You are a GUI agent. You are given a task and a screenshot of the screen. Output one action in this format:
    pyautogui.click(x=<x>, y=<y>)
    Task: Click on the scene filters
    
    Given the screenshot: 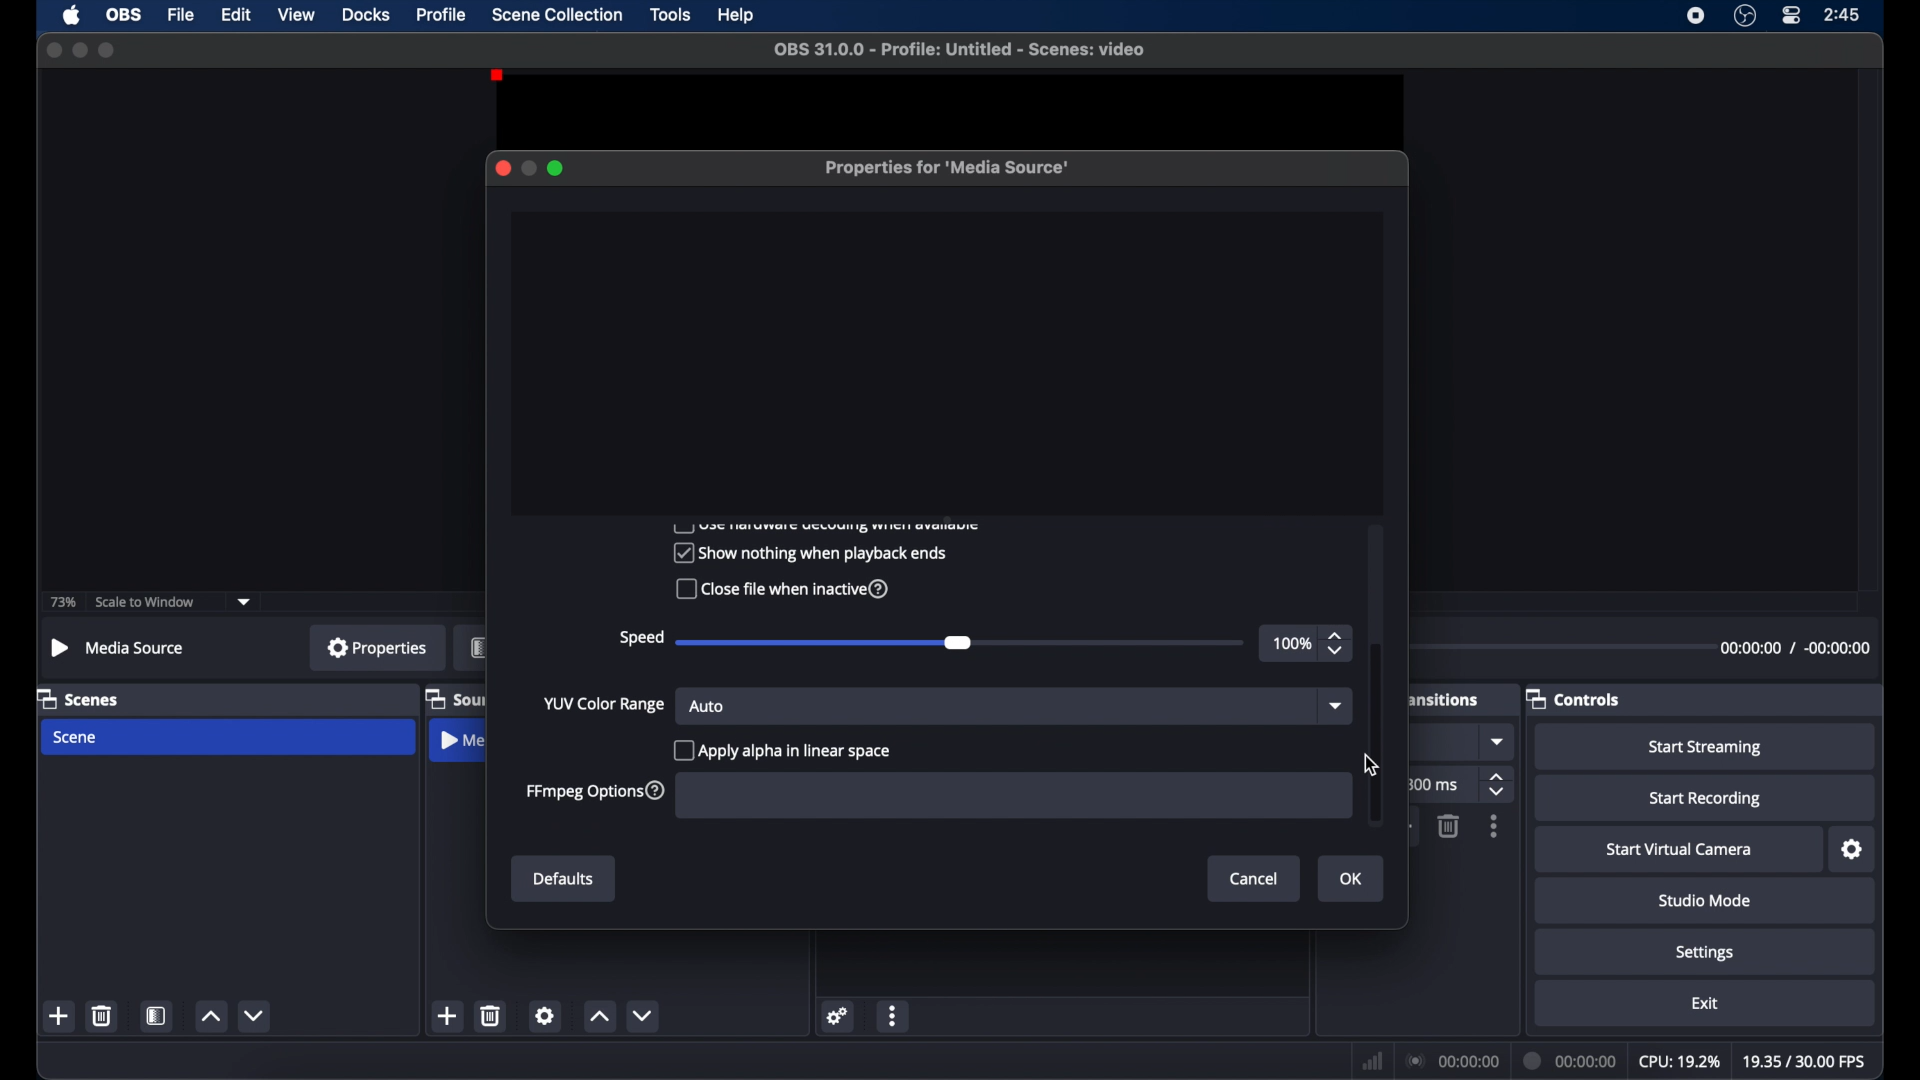 What is the action you would take?
    pyautogui.click(x=157, y=1016)
    